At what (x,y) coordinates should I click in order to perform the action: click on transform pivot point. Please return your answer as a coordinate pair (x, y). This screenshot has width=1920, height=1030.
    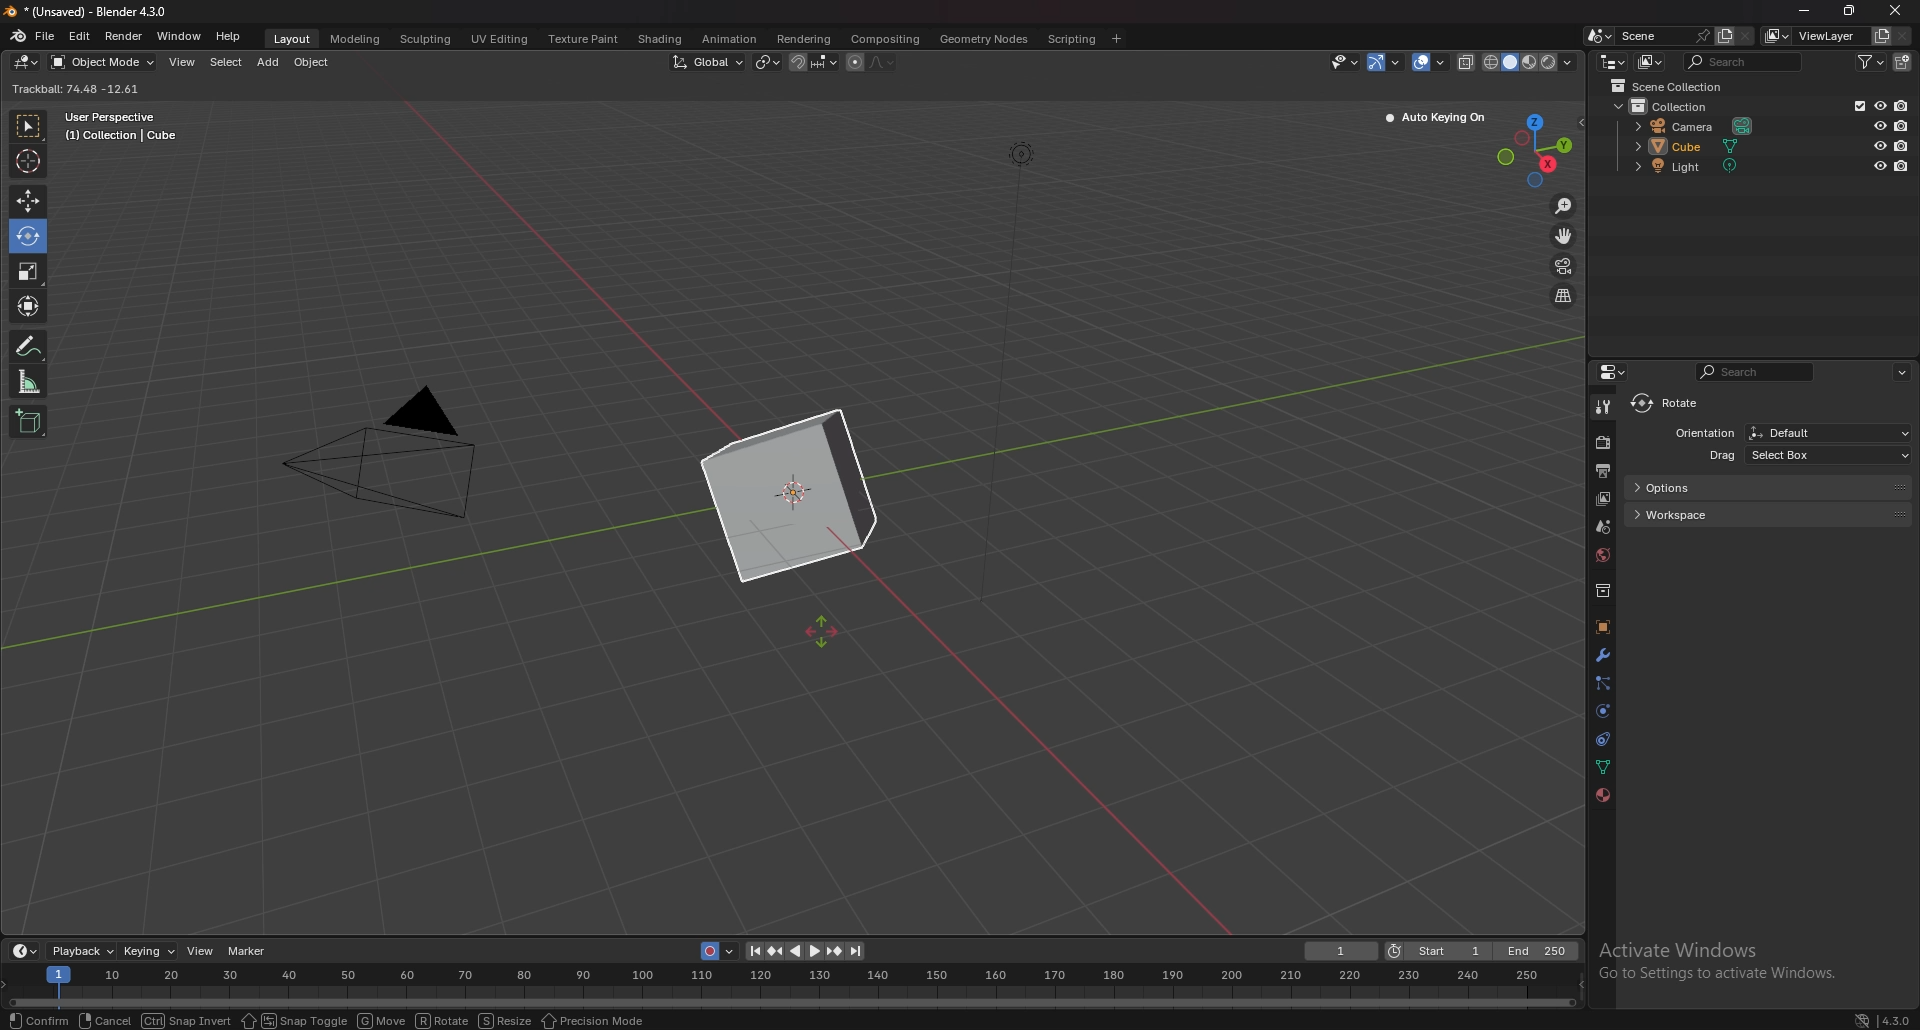
    Looking at the image, I should click on (769, 61).